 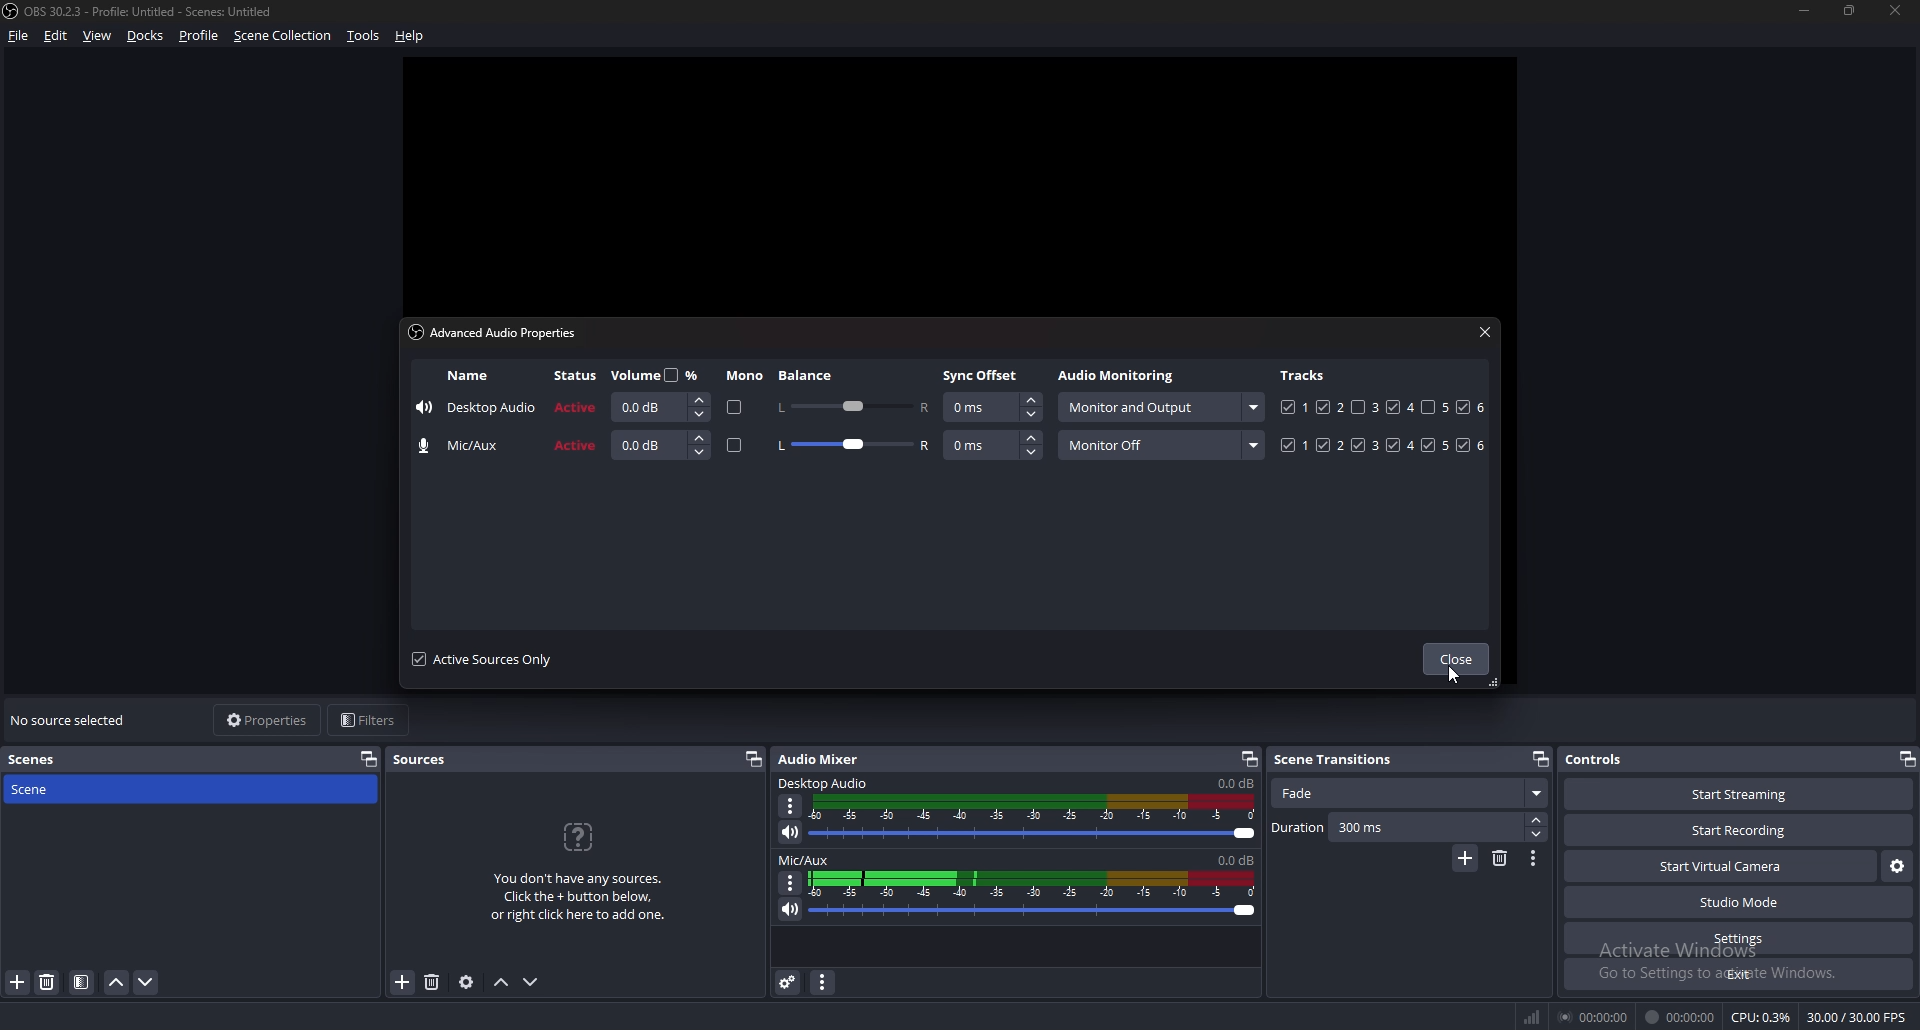 What do you see at coordinates (745, 376) in the screenshot?
I see `mono` at bounding box center [745, 376].